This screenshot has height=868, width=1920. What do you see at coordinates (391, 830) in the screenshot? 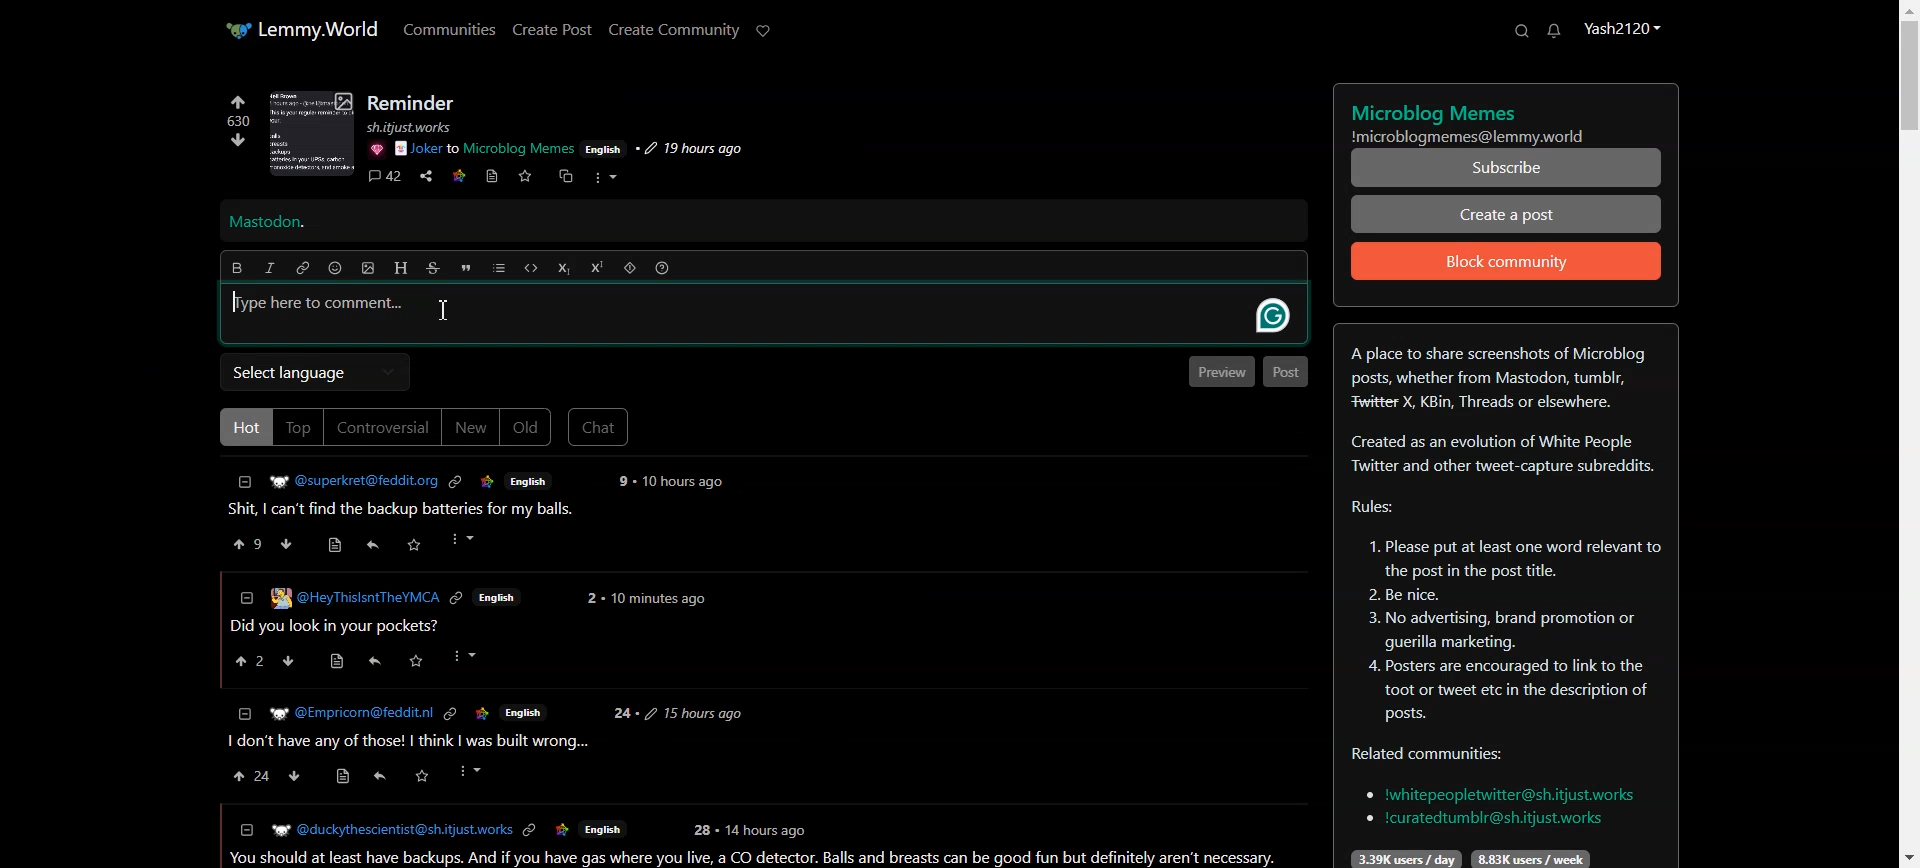
I see `® @duckythescientist@sh.
itjust works` at bounding box center [391, 830].